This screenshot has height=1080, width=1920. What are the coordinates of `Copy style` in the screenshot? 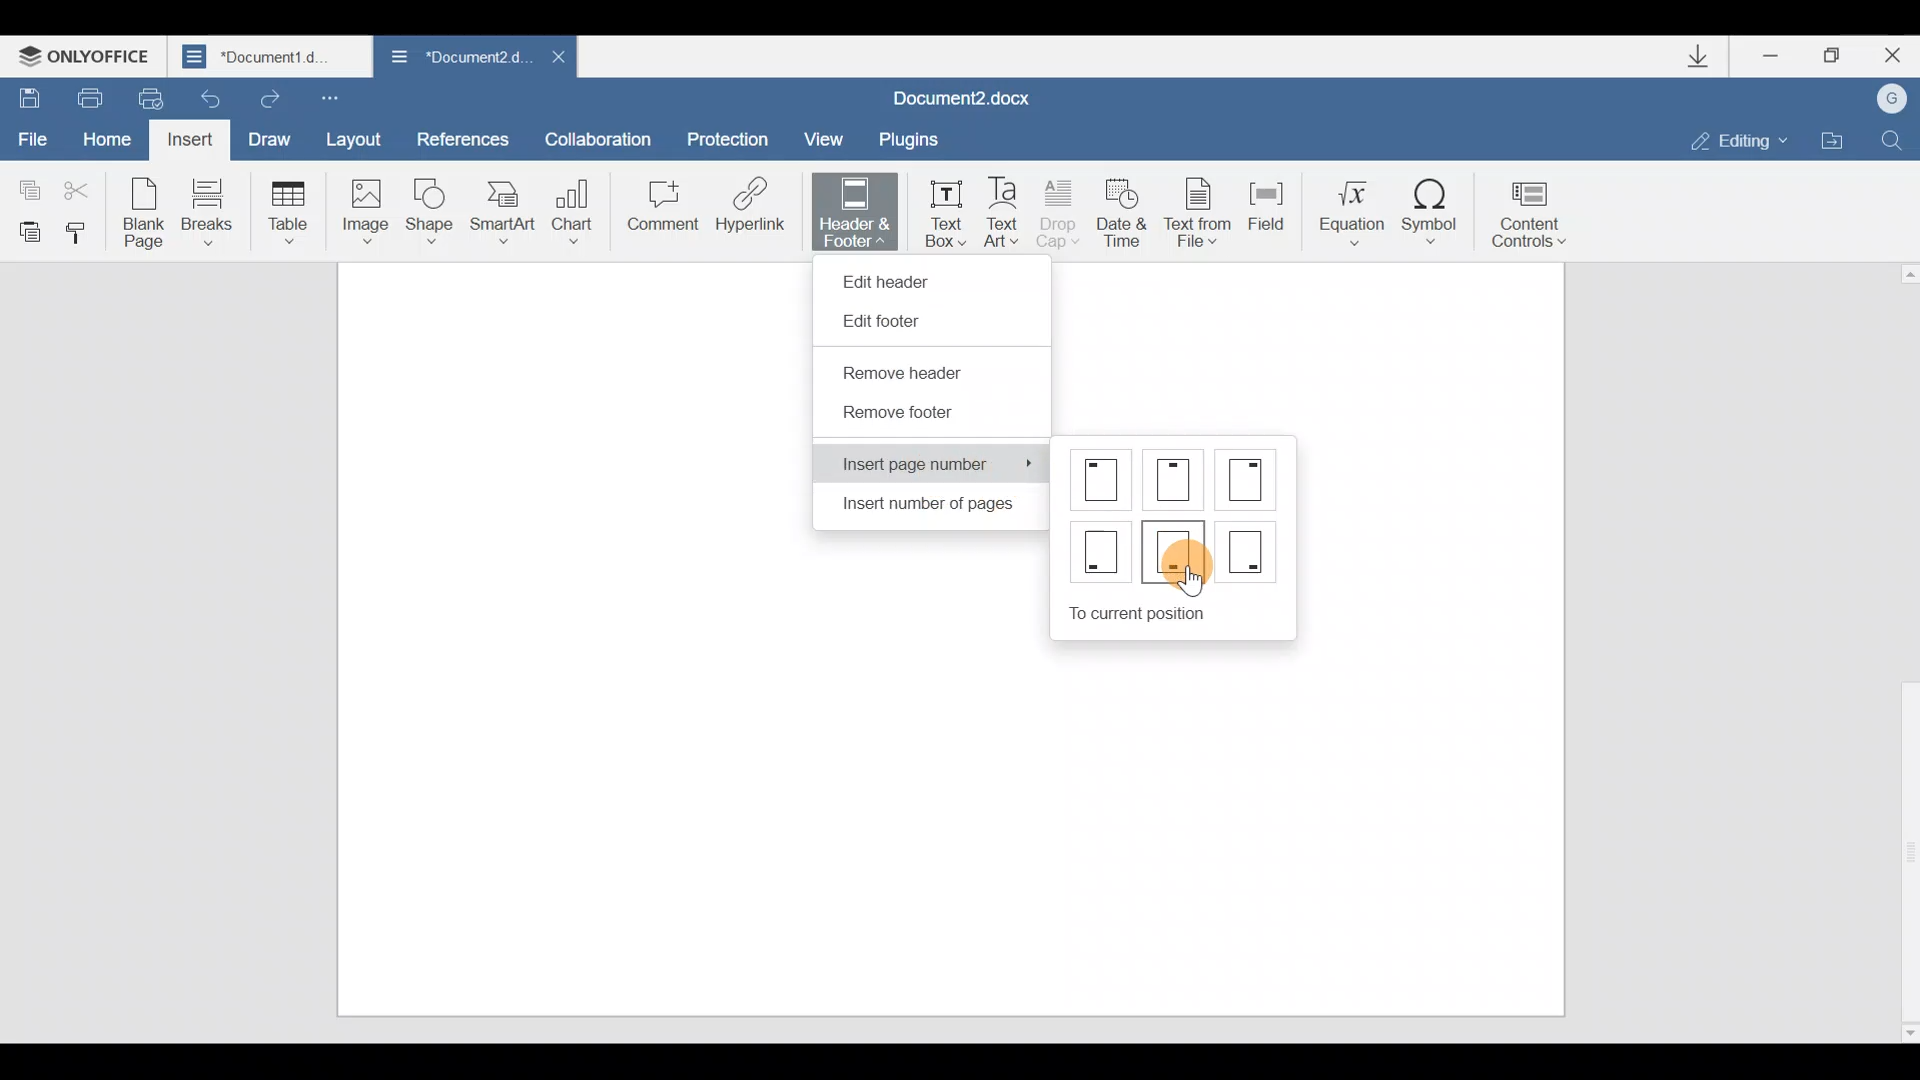 It's located at (84, 232).